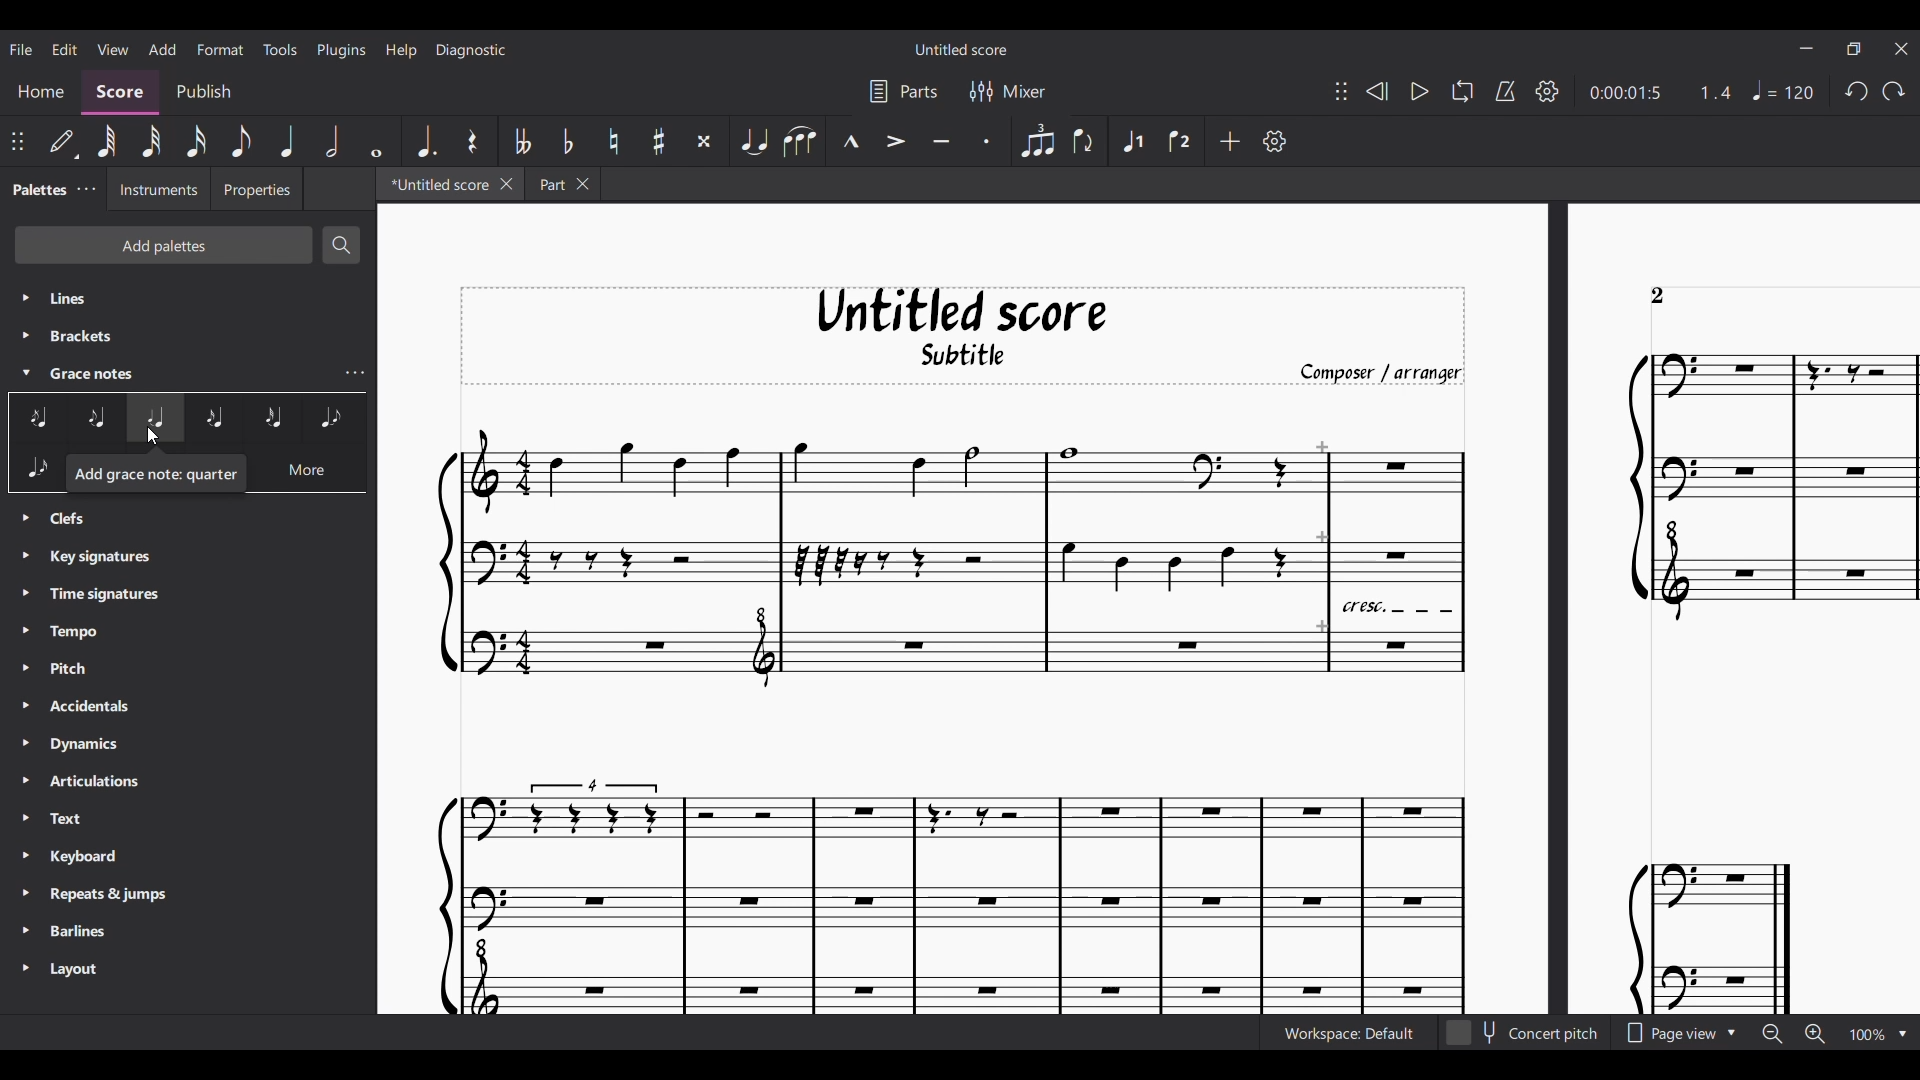 The image size is (1920, 1080). What do you see at coordinates (241, 142) in the screenshot?
I see `8th note` at bounding box center [241, 142].